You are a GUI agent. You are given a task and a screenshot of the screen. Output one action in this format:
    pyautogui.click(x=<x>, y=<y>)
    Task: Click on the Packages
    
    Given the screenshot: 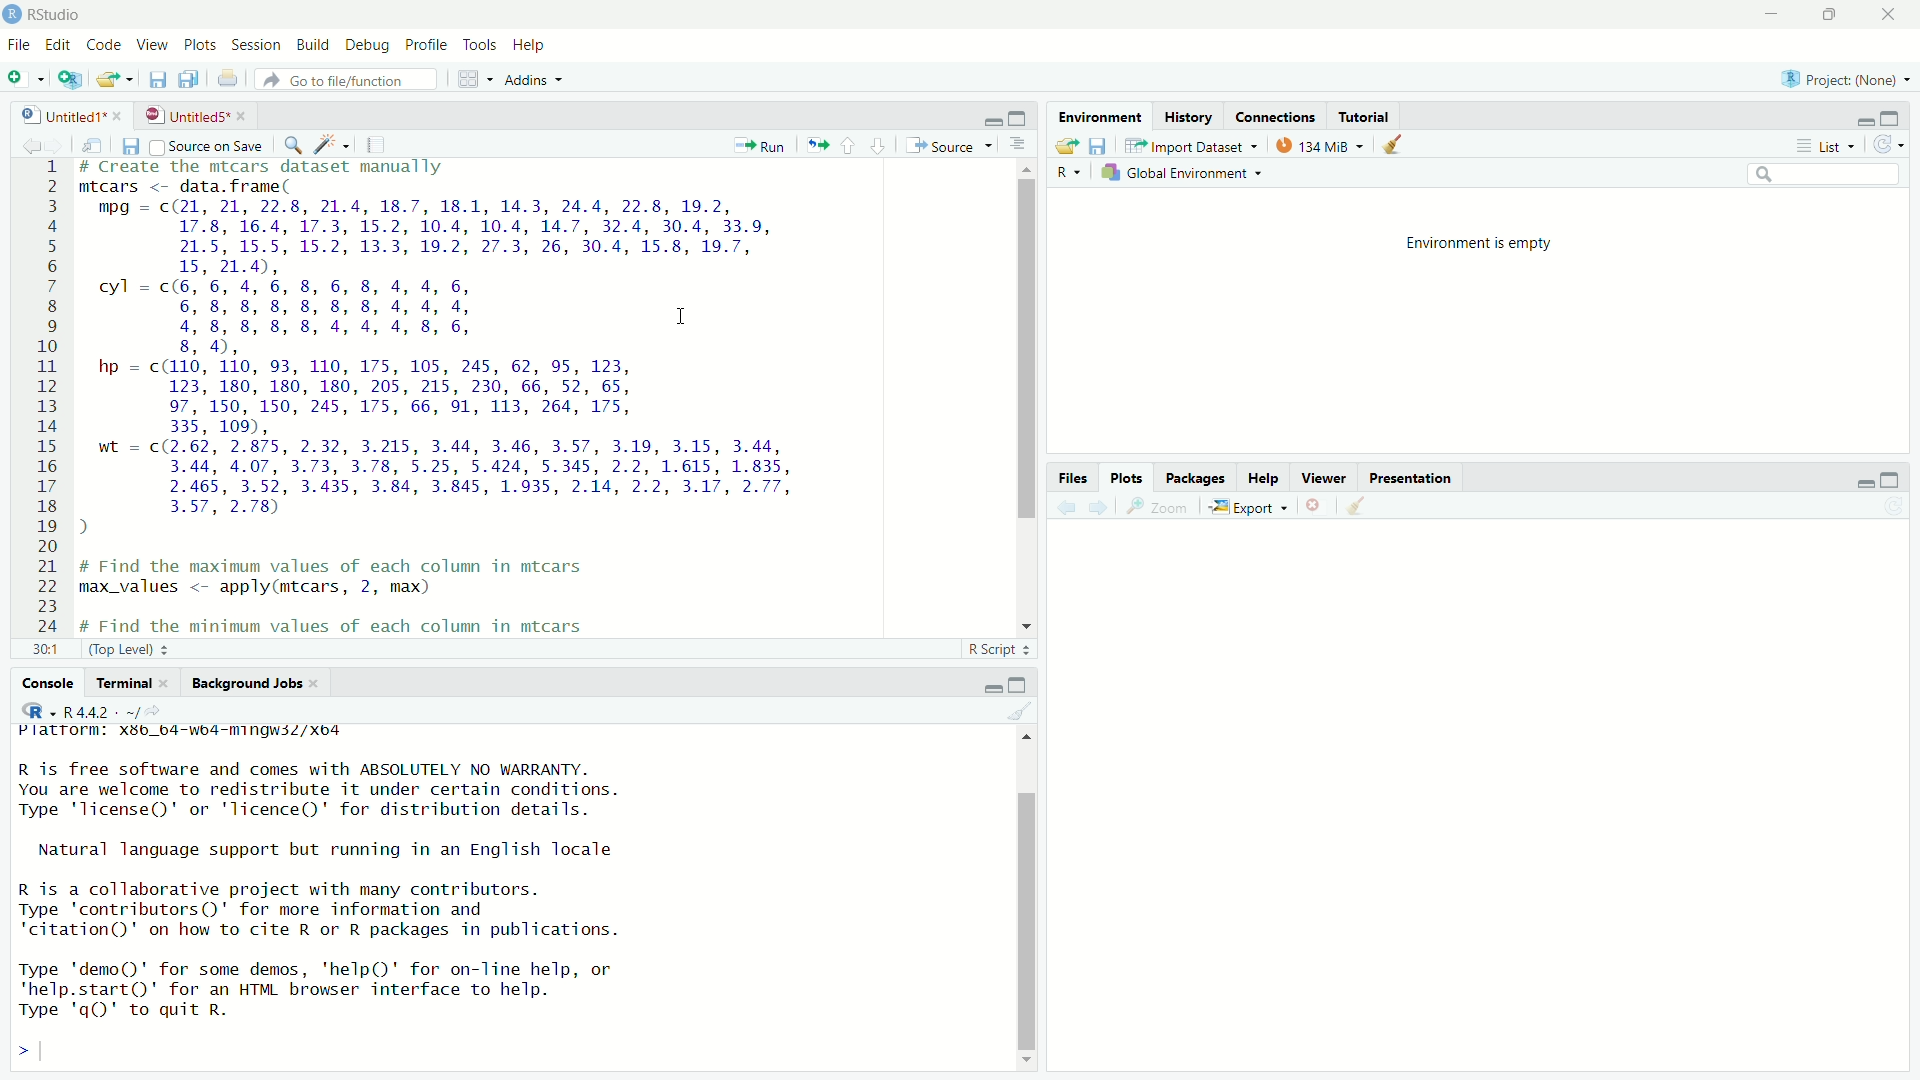 What is the action you would take?
    pyautogui.click(x=1191, y=477)
    